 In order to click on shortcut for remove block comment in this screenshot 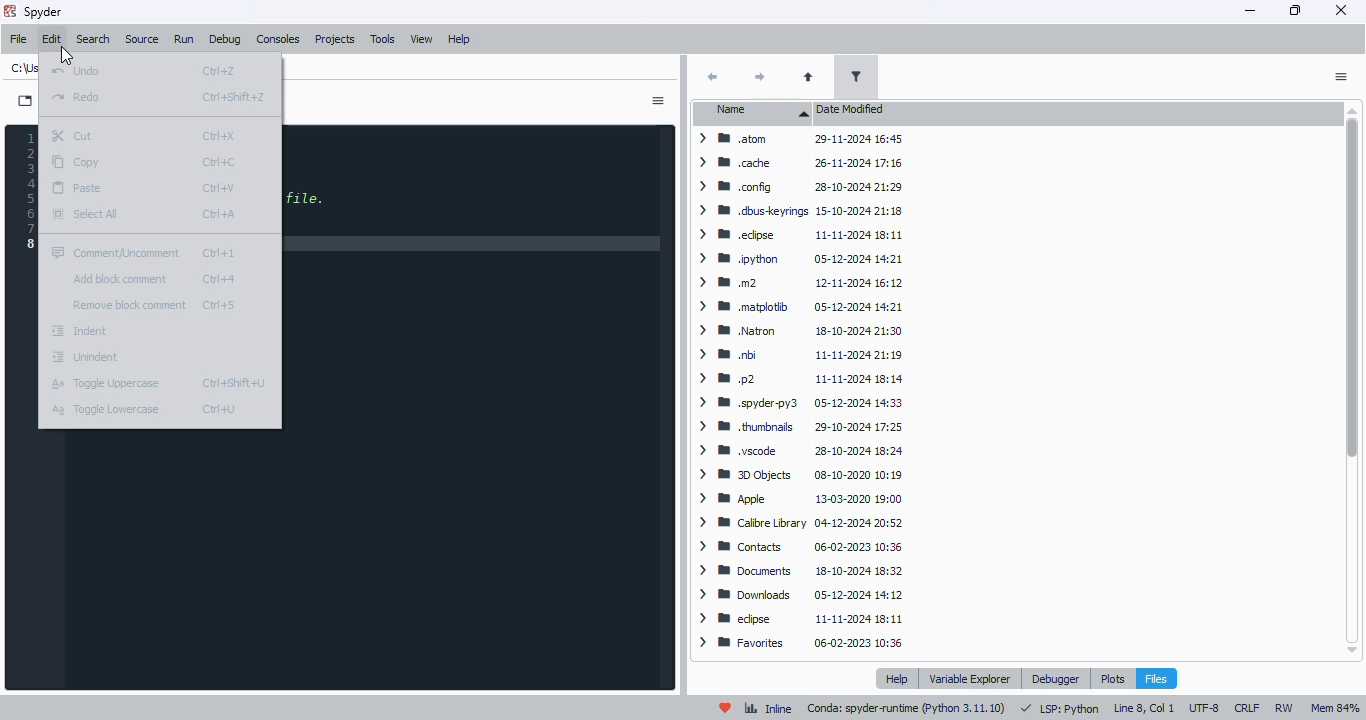, I will do `click(219, 305)`.